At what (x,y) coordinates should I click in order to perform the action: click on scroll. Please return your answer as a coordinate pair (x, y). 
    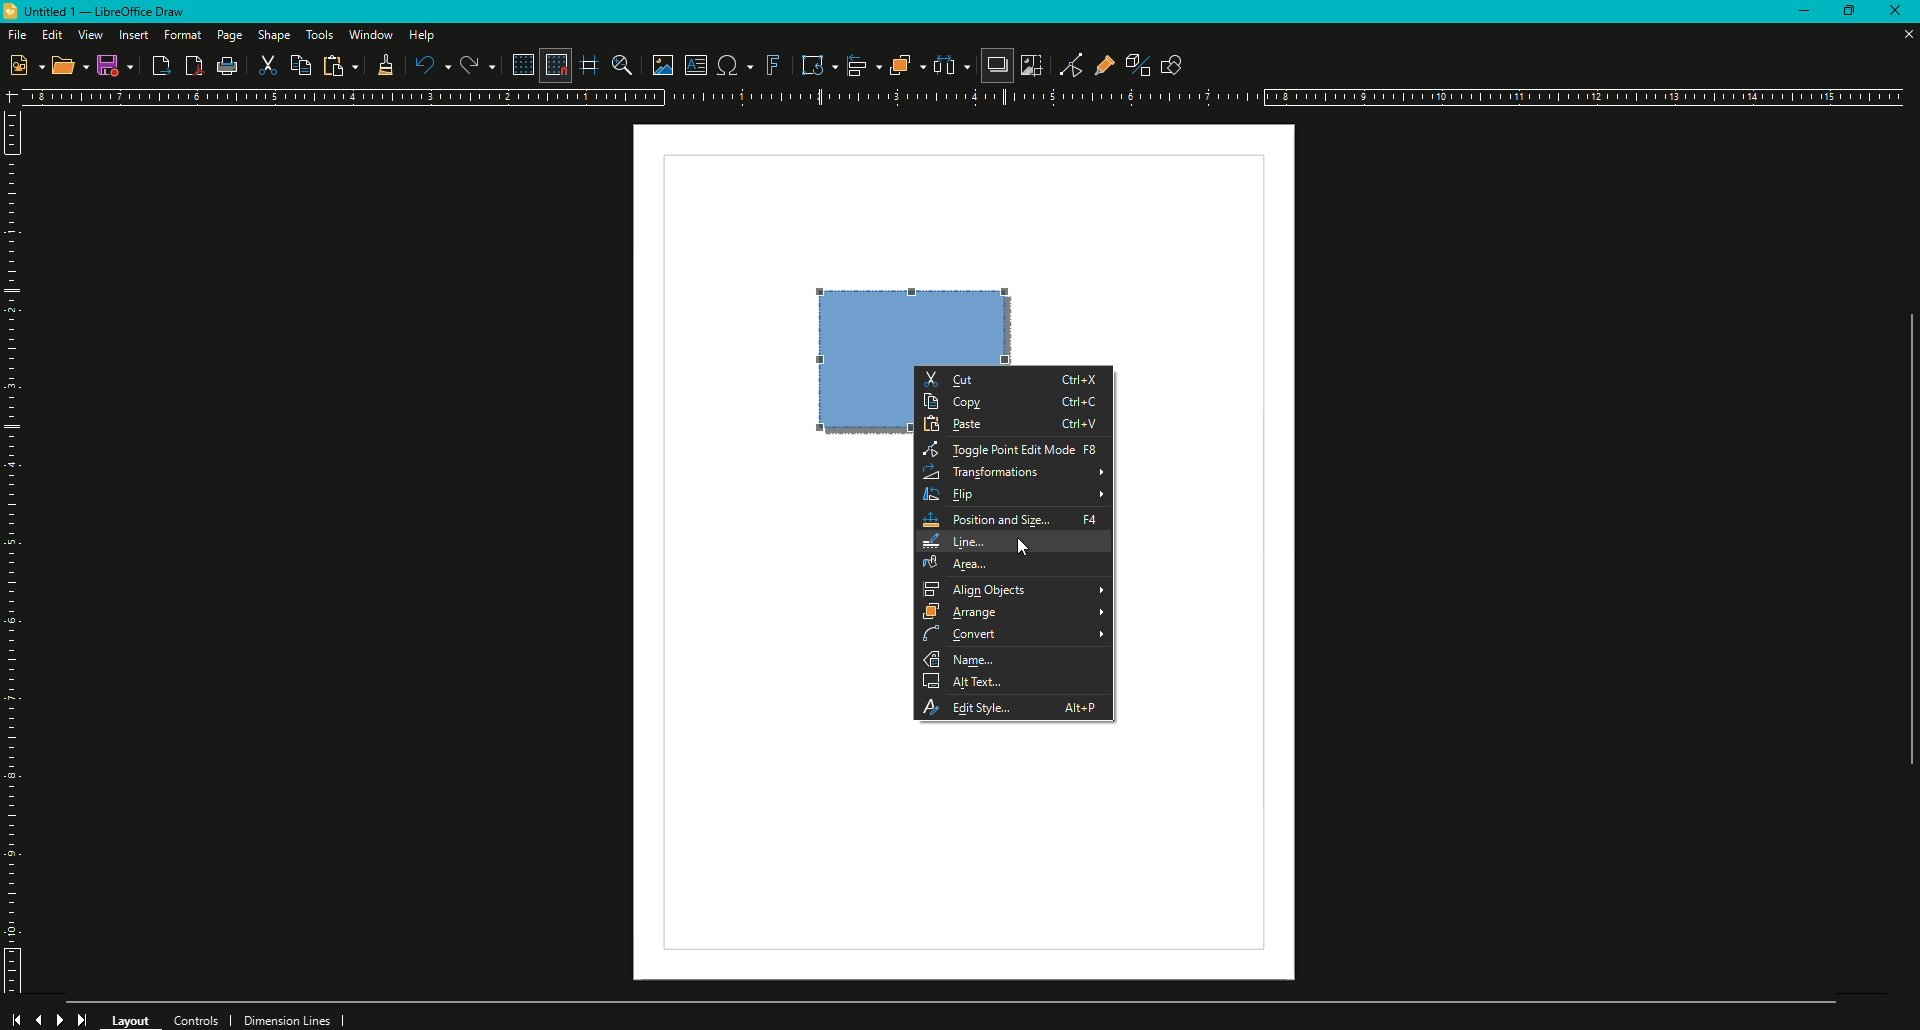
    Looking at the image, I should click on (1901, 555).